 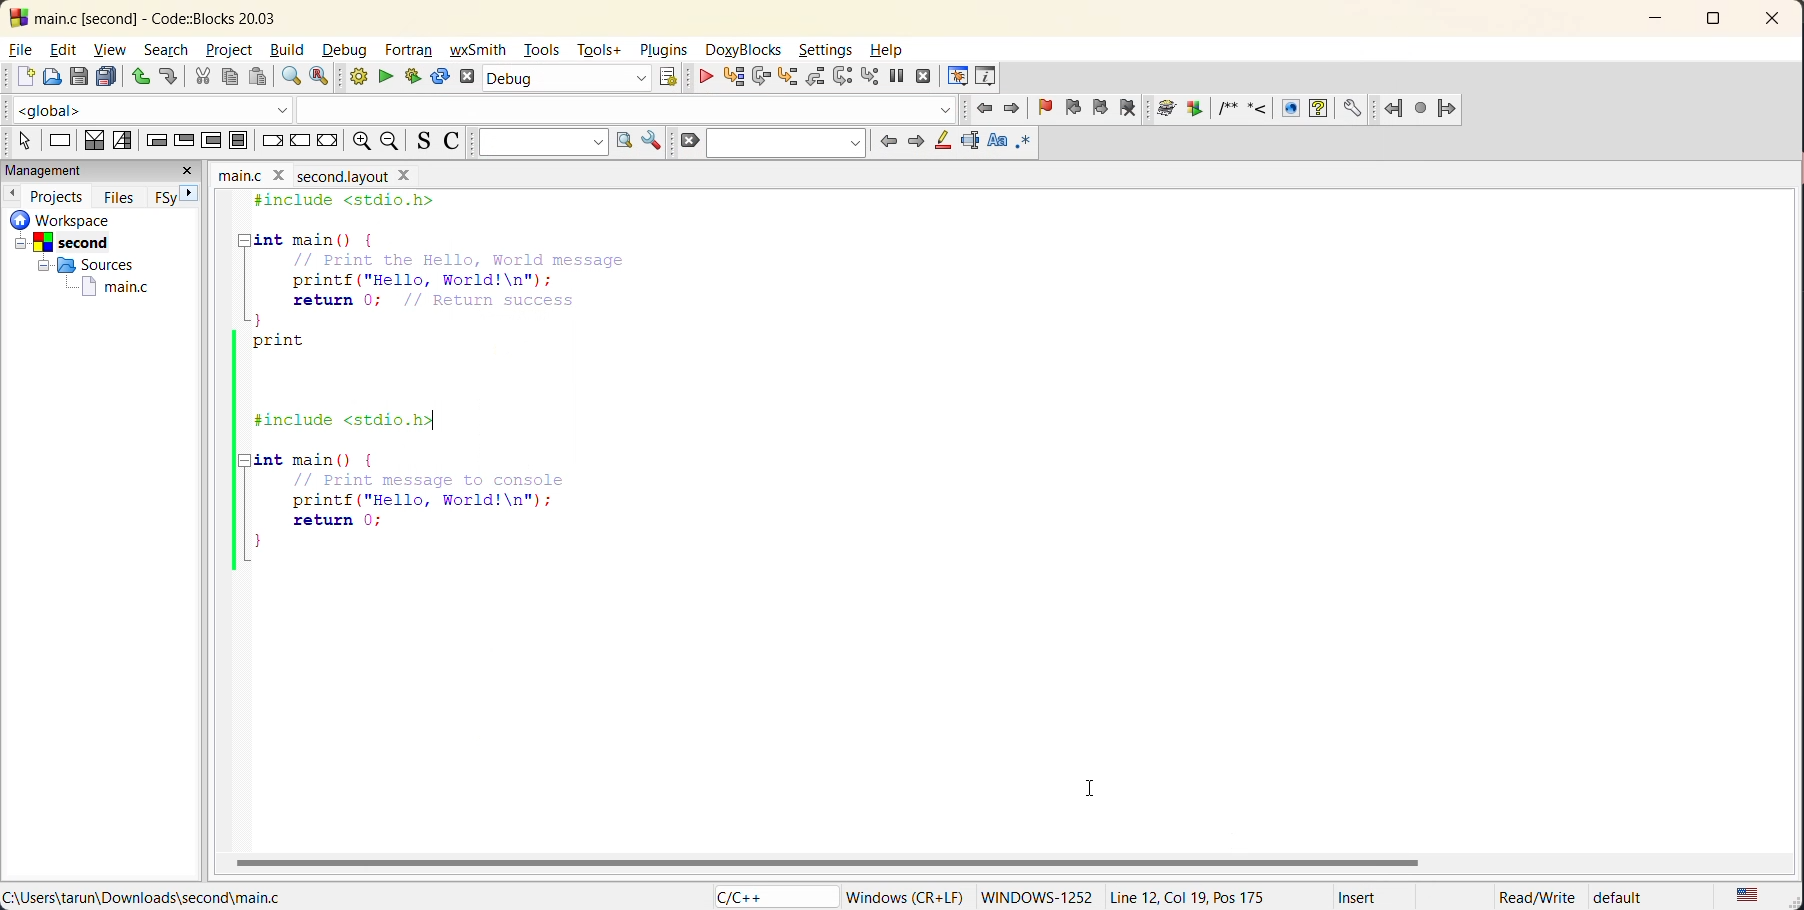 What do you see at coordinates (691, 140) in the screenshot?
I see `clear` at bounding box center [691, 140].